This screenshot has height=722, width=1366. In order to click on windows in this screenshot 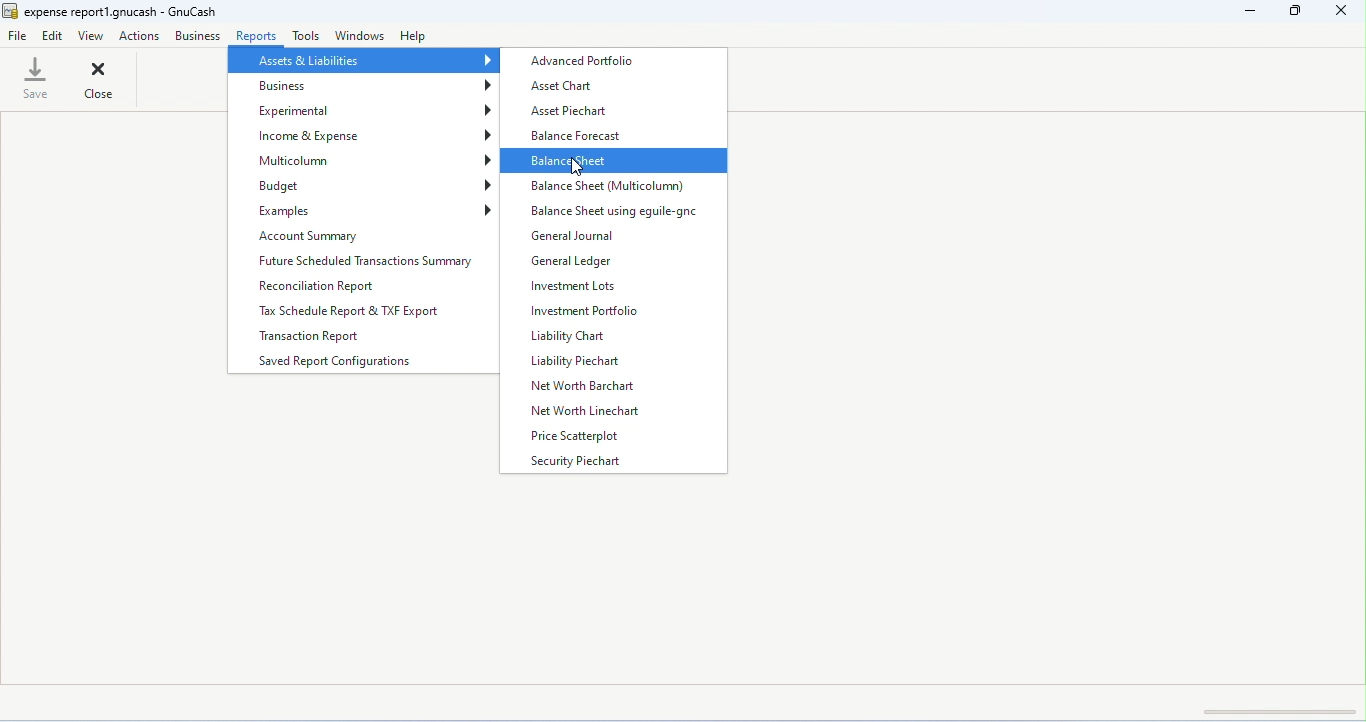, I will do `click(360, 35)`.